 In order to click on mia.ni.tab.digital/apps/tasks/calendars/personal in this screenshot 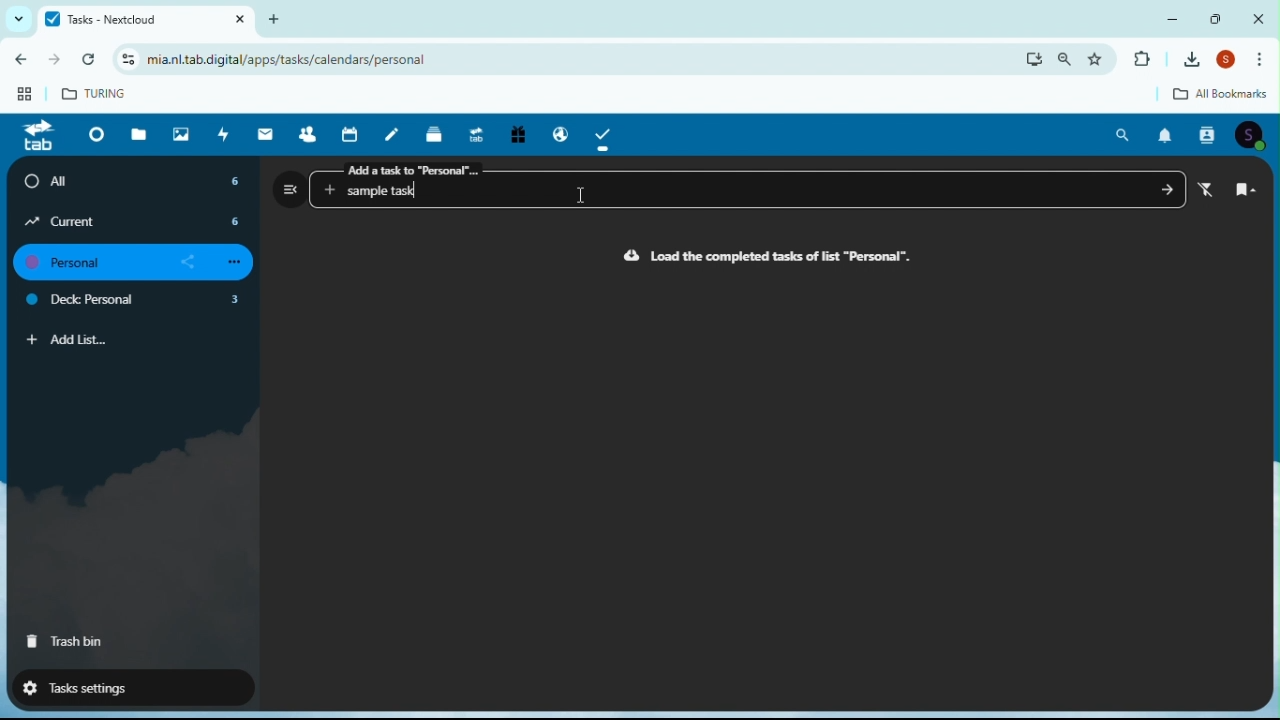, I will do `click(282, 60)`.